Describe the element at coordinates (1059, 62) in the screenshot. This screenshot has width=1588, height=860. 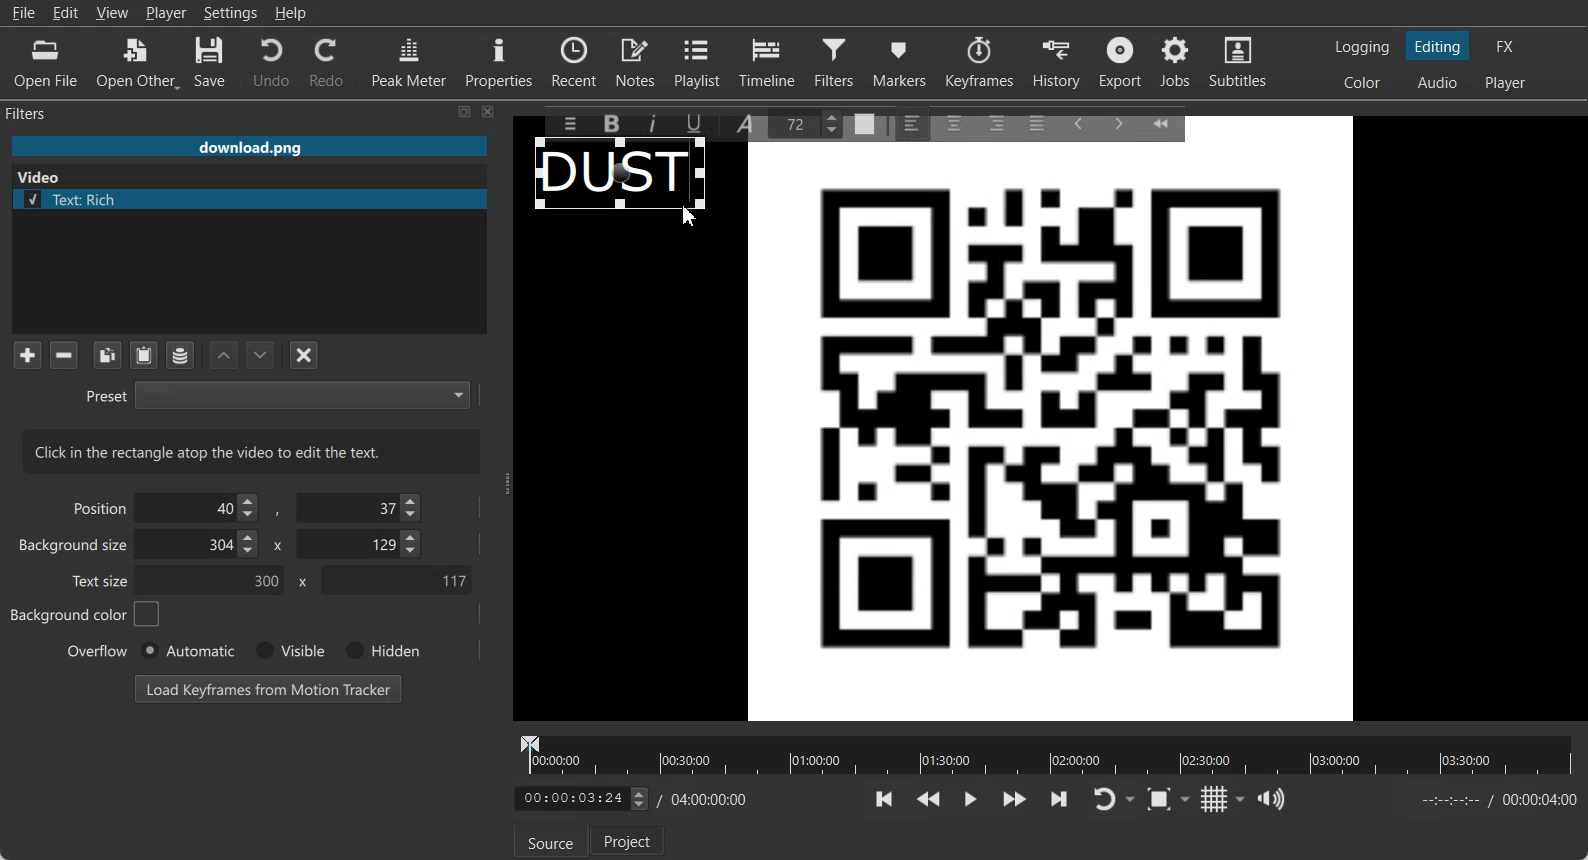
I see `History` at that location.